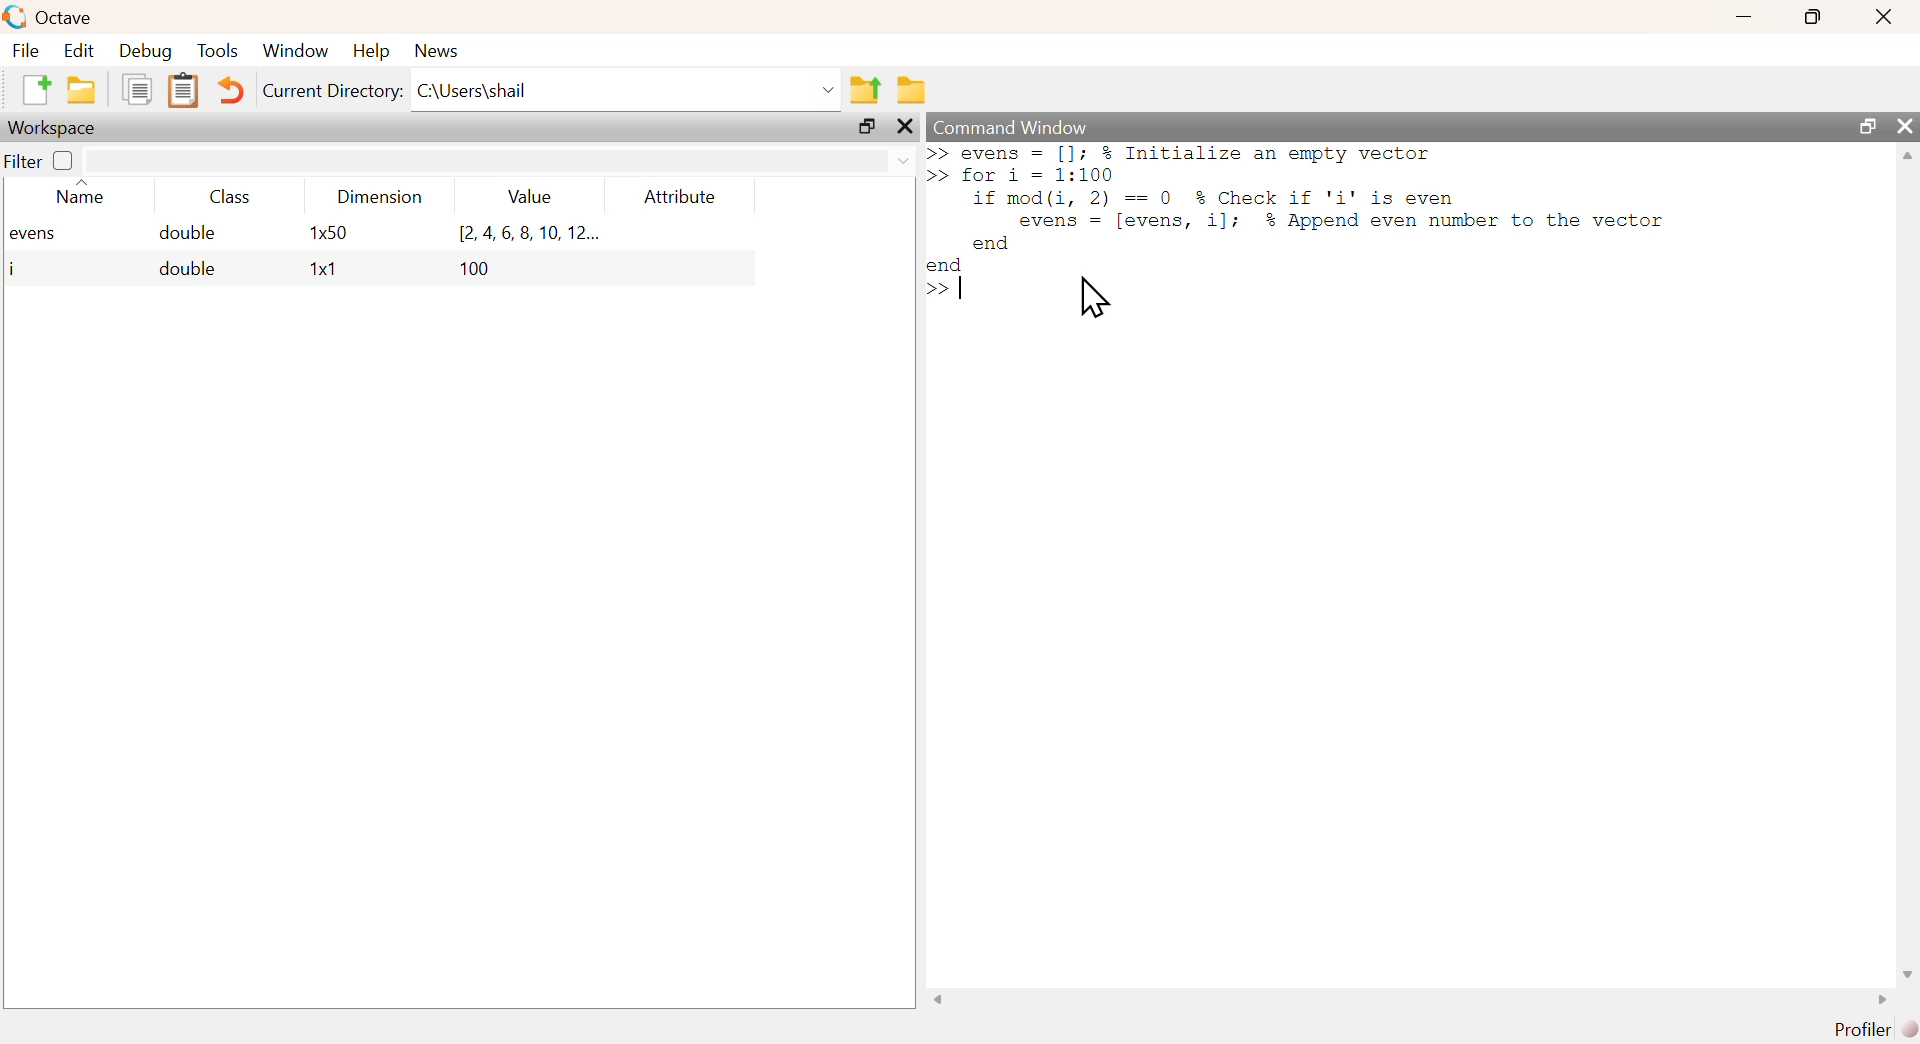 This screenshot has width=1920, height=1044. Describe the element at coordinates (965, 289) in the screenshot. I see `text cursor` at that location.